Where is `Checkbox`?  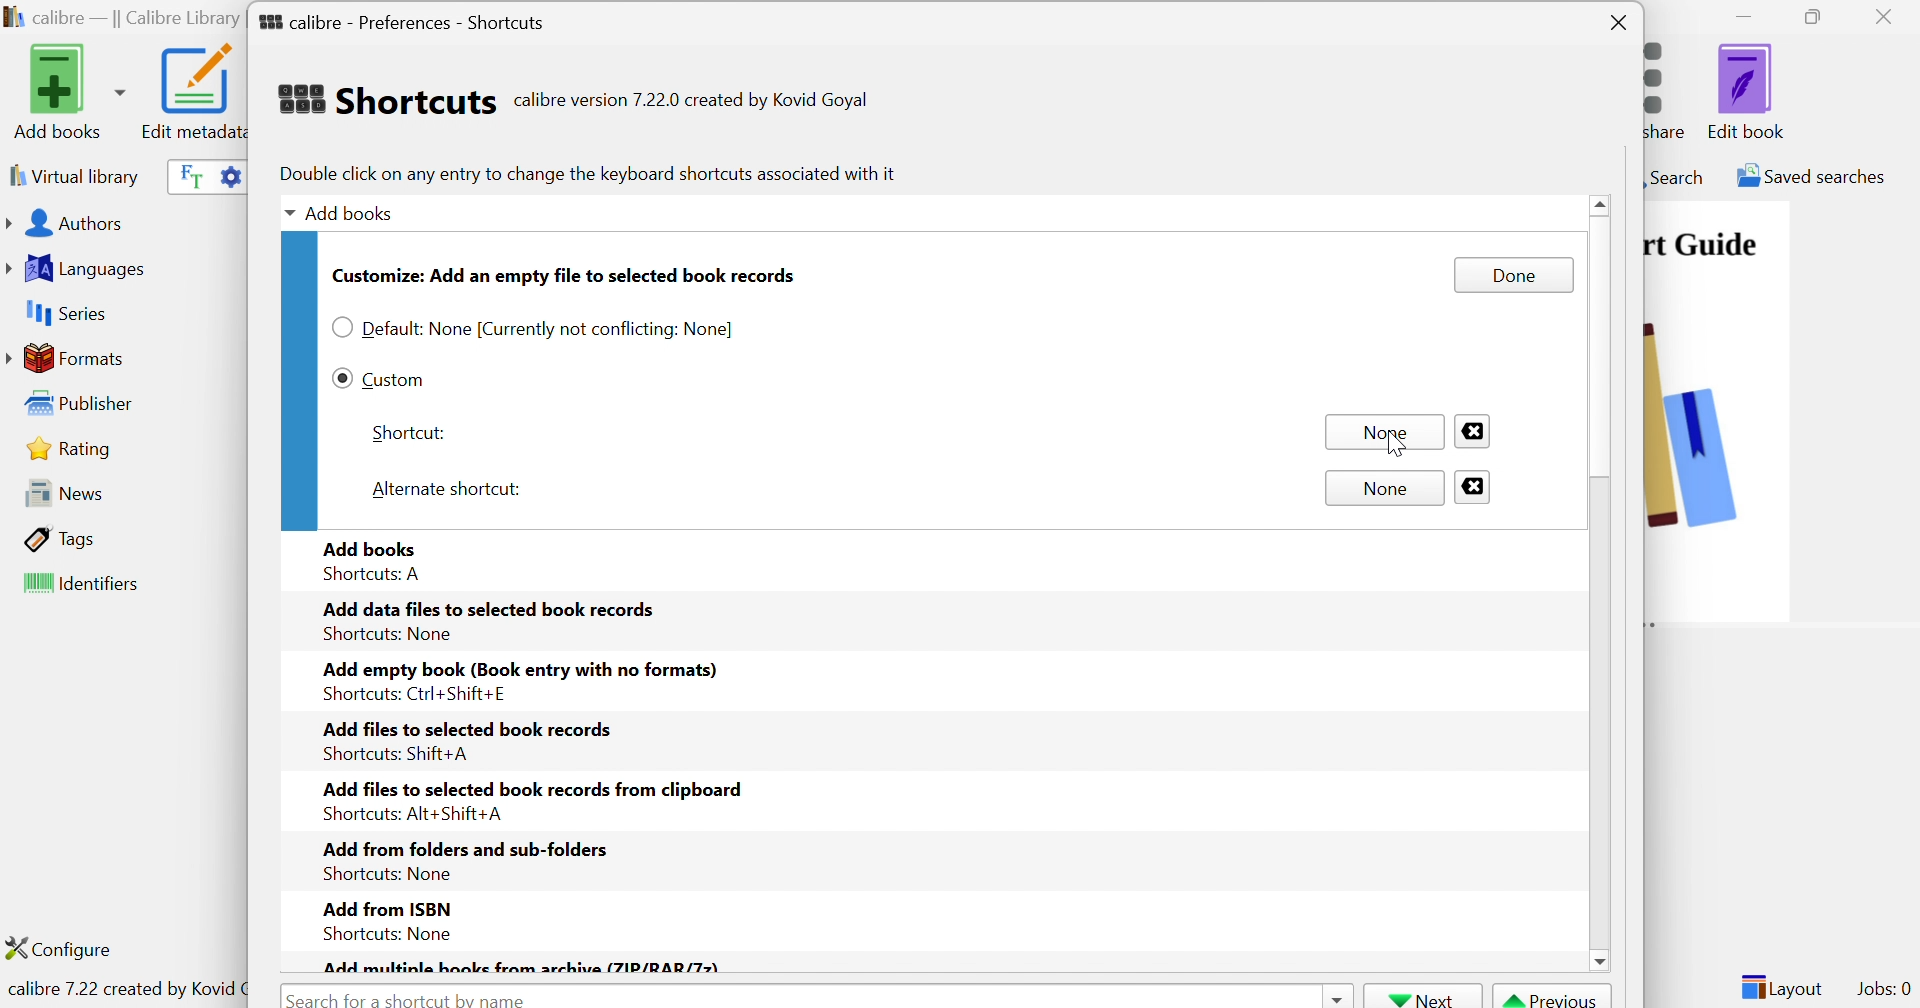
Checkbox is located at coordinates (341, 328).